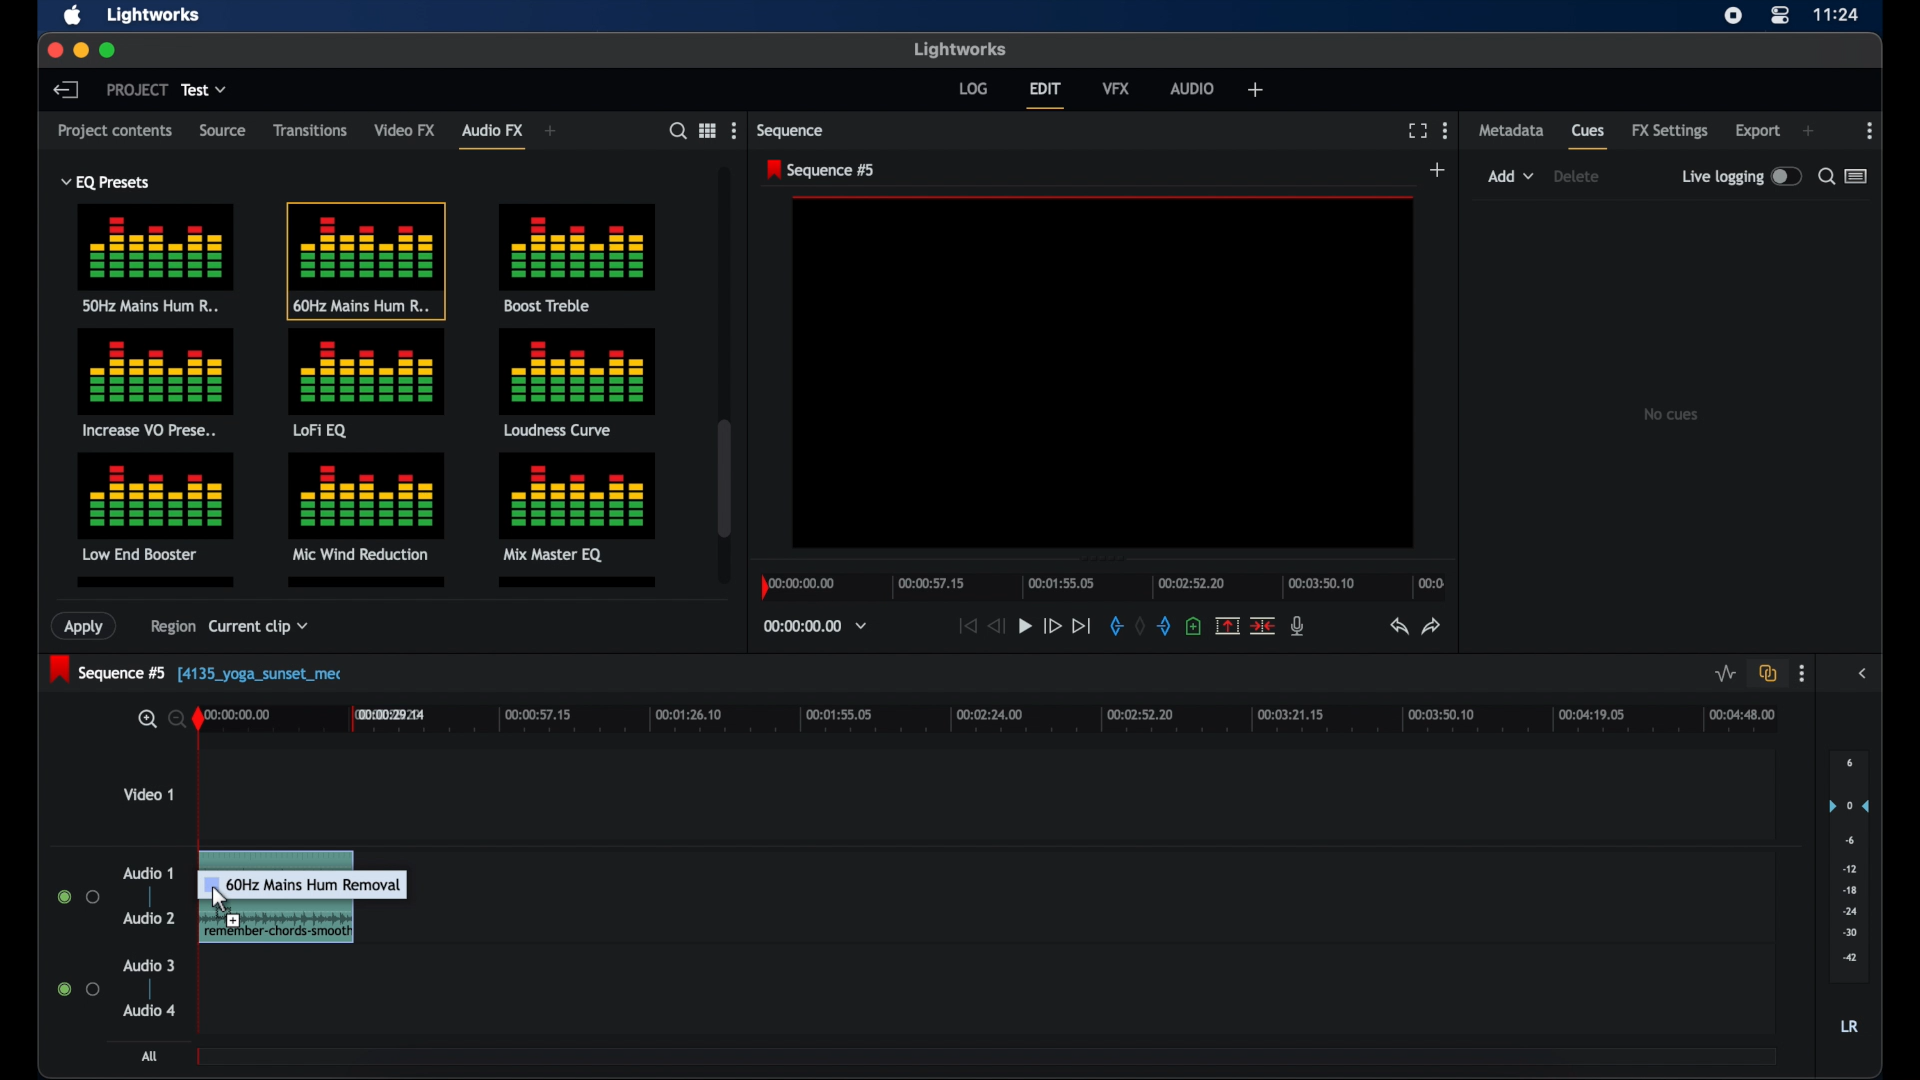  Describe the element at coordinates (311, 902) in the screenshot. I see `drag cursor` at that location.